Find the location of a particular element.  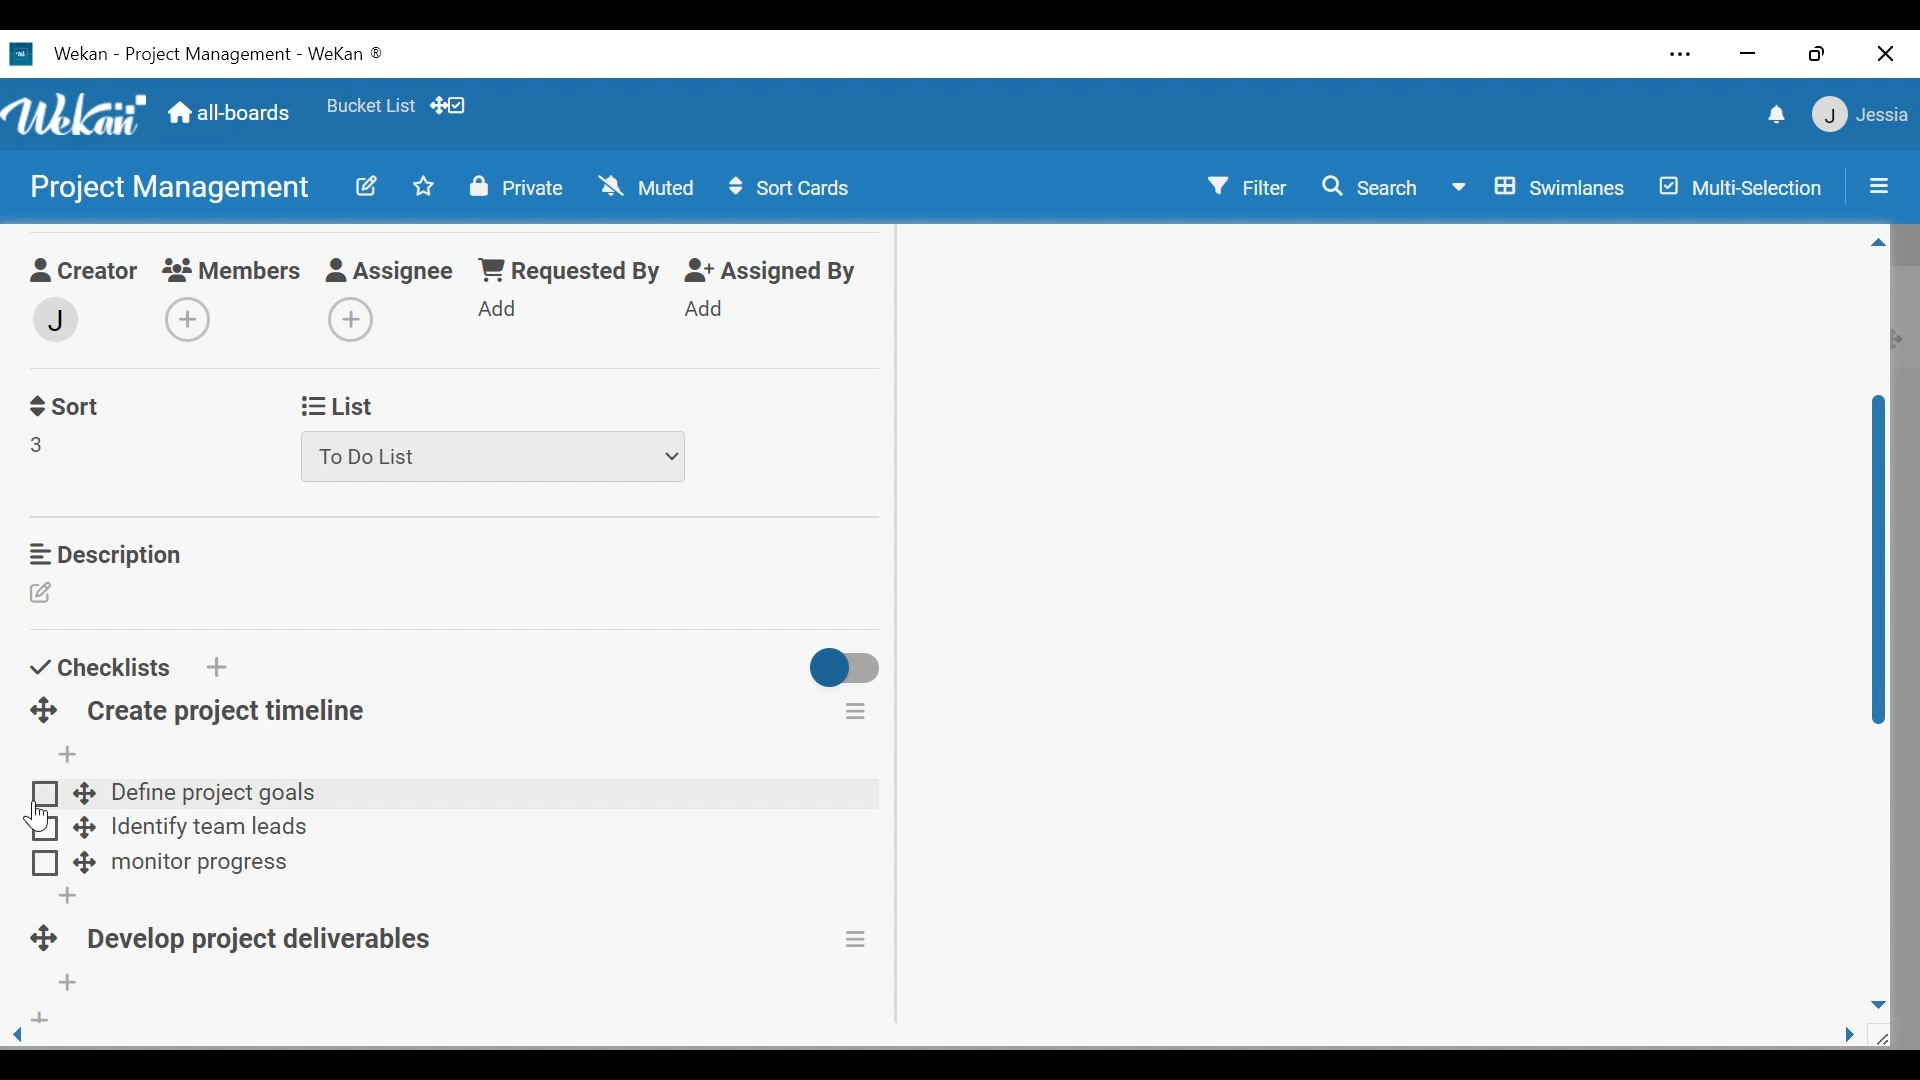

Checklist items is located at coordinates (484, 796).